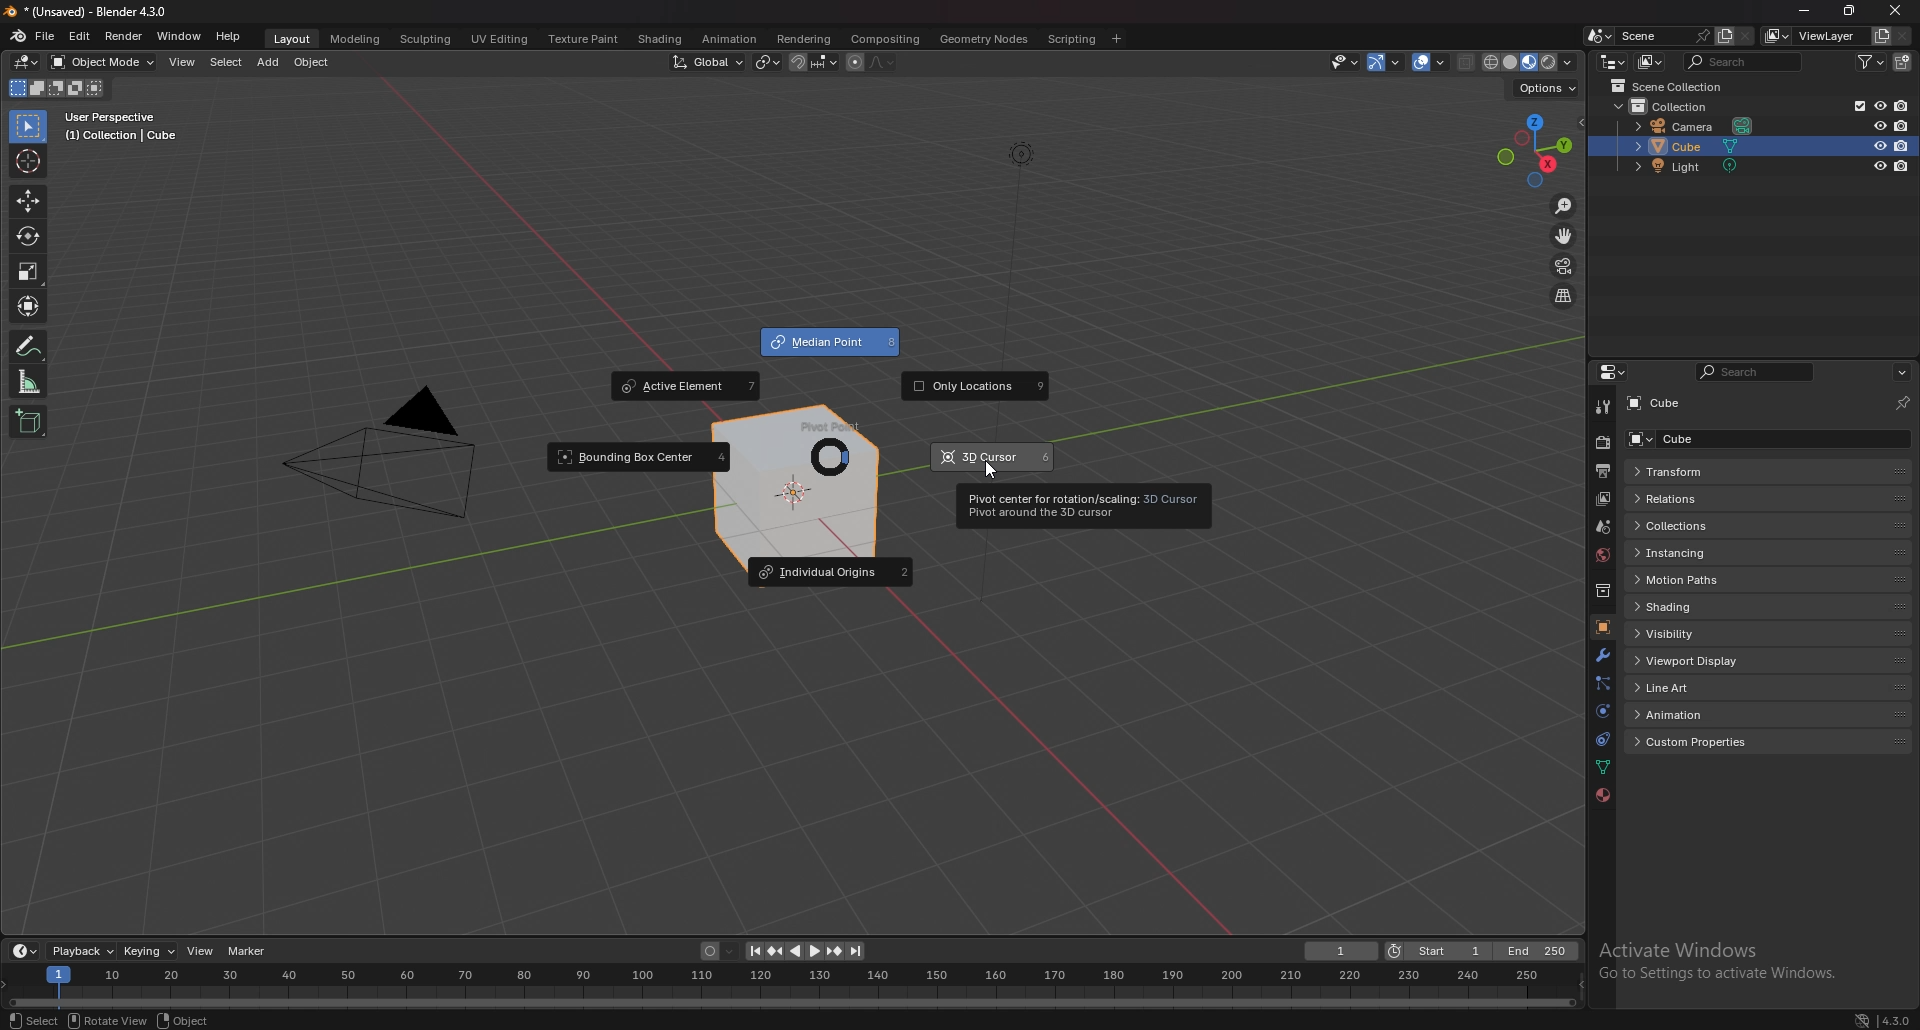 The image size is (1920, 1030). I want to click on playback, so click(82, 951).